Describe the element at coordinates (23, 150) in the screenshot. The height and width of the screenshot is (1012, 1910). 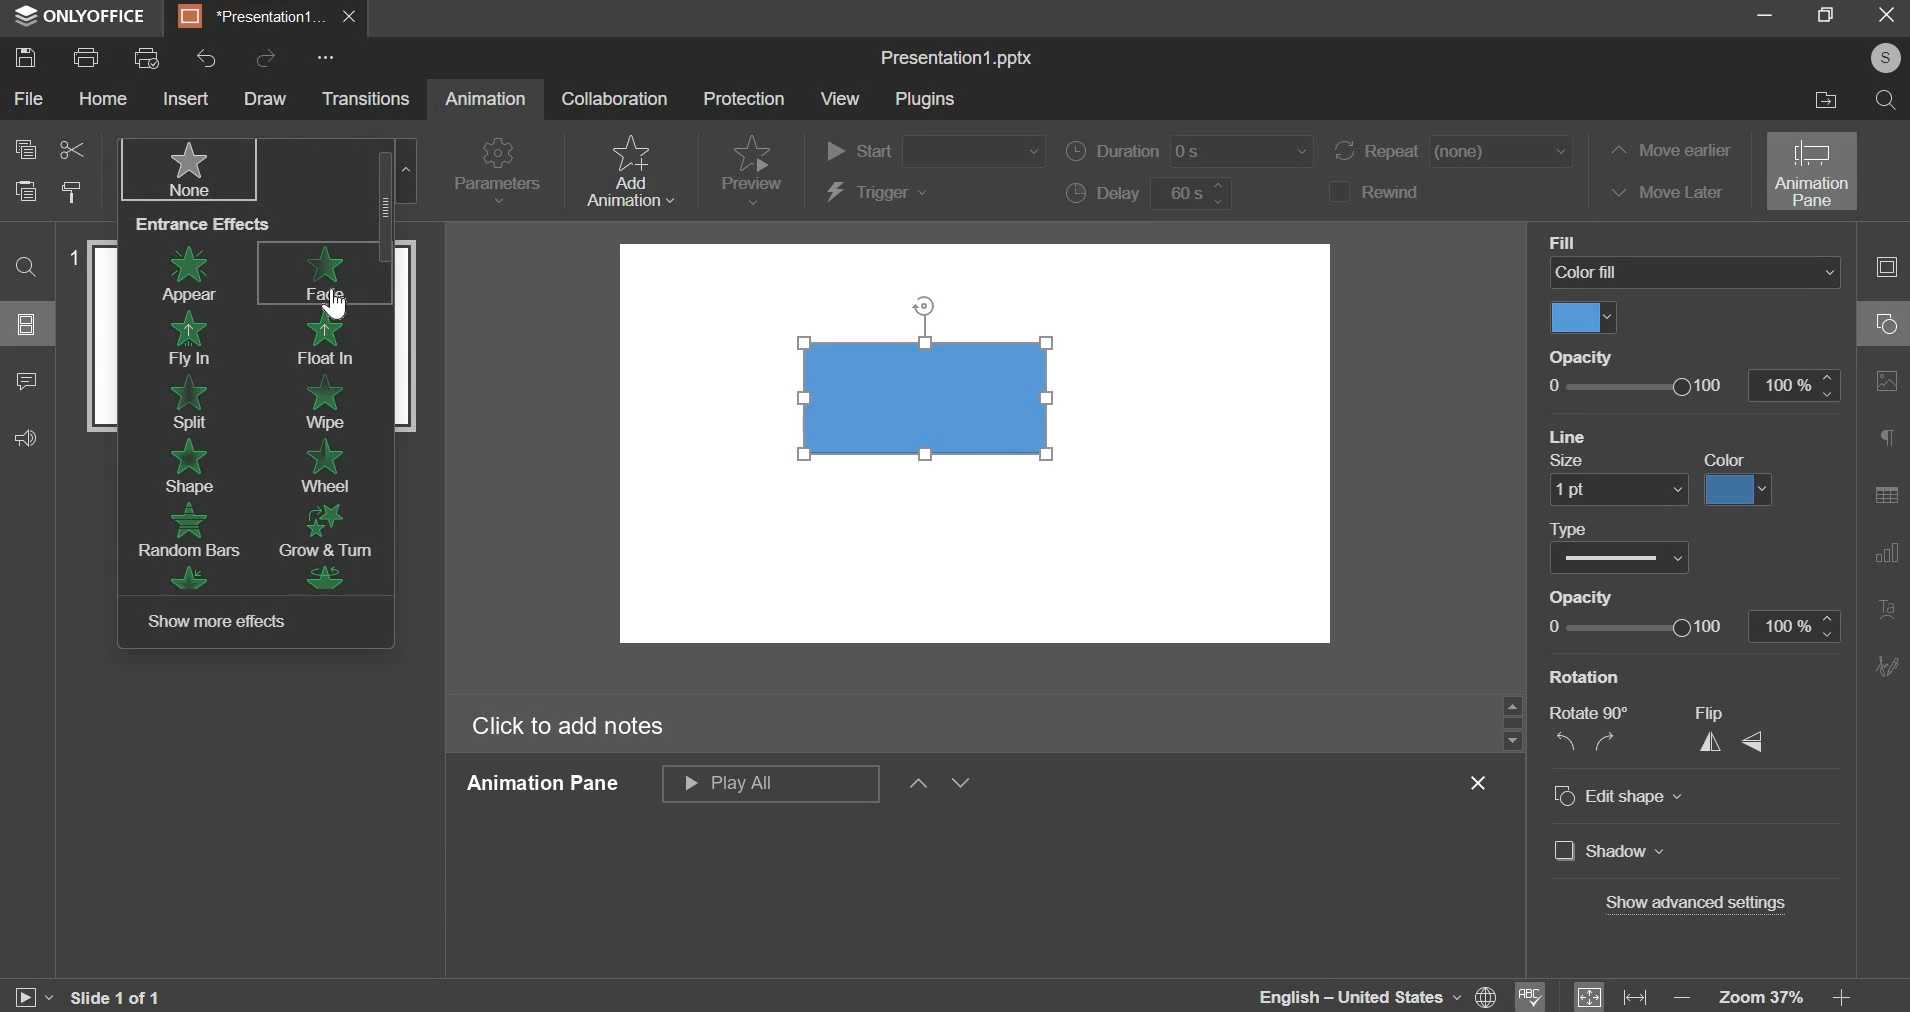
I see `copy` at that location.